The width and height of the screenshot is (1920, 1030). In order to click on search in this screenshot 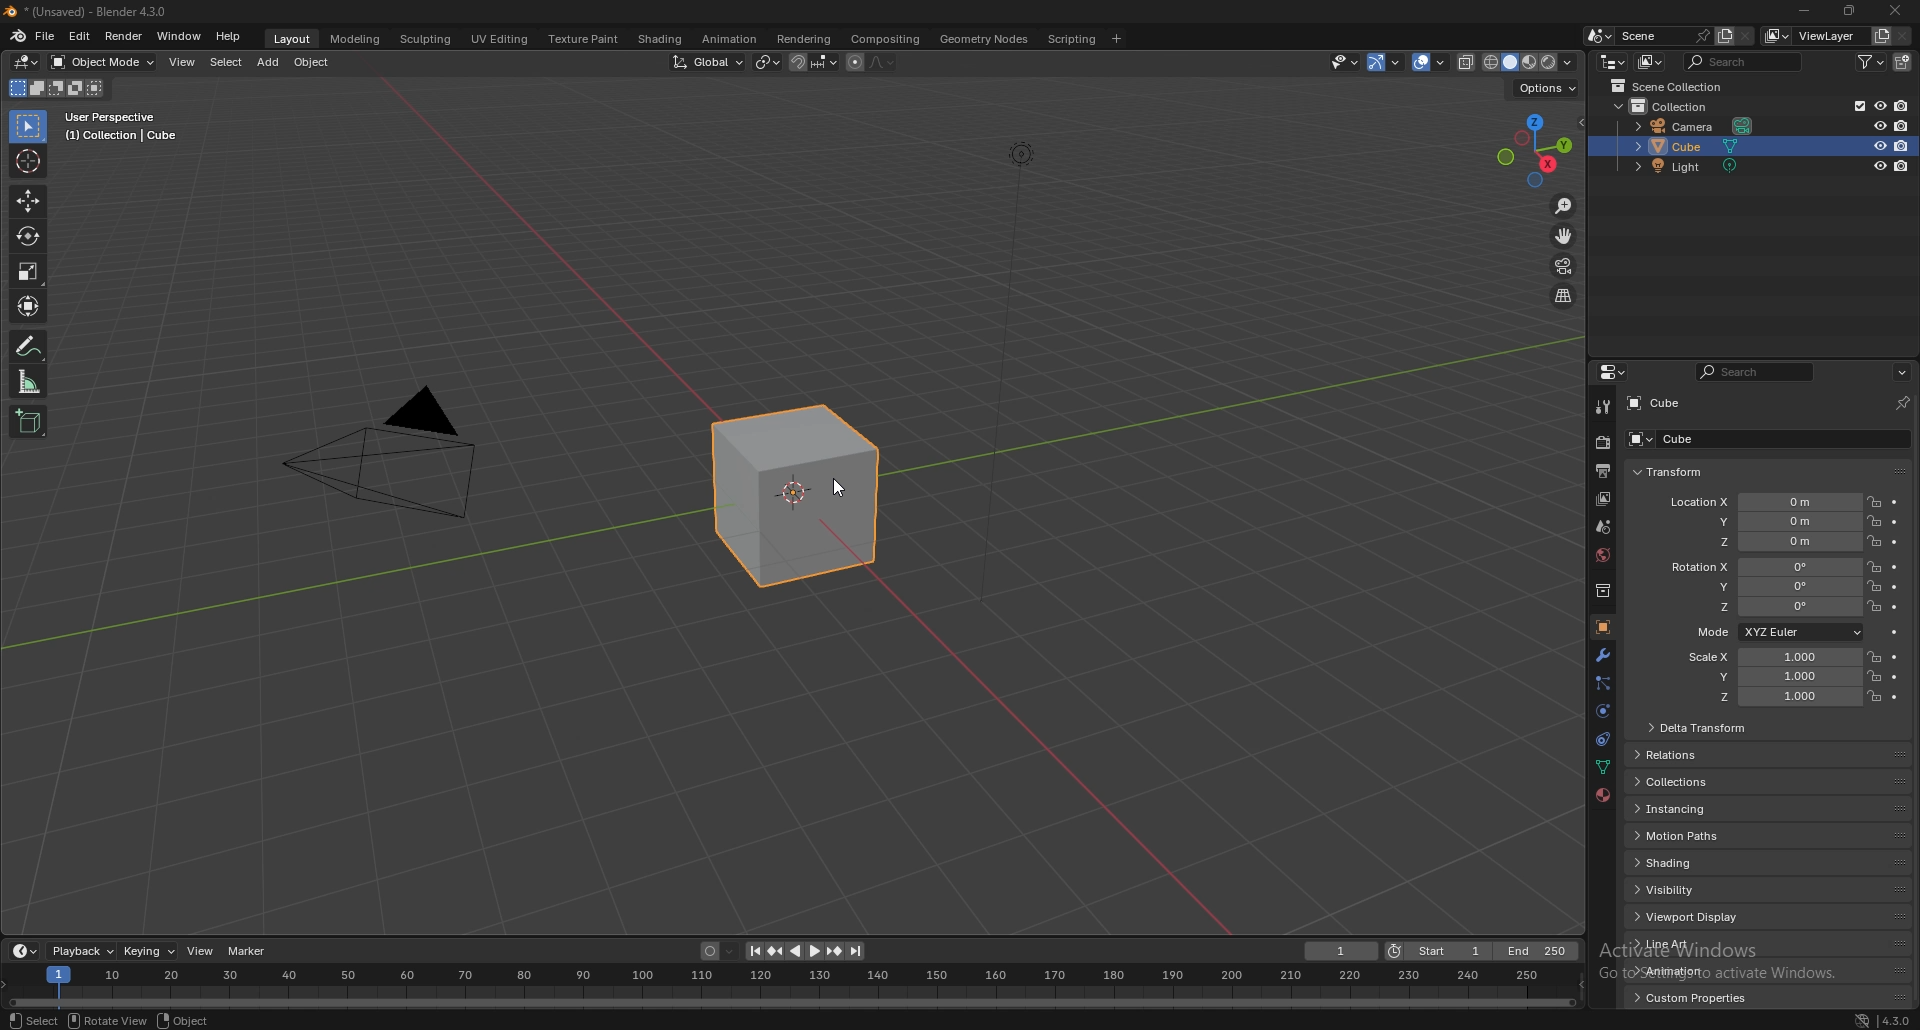, I will do `click(1743, 60)`.